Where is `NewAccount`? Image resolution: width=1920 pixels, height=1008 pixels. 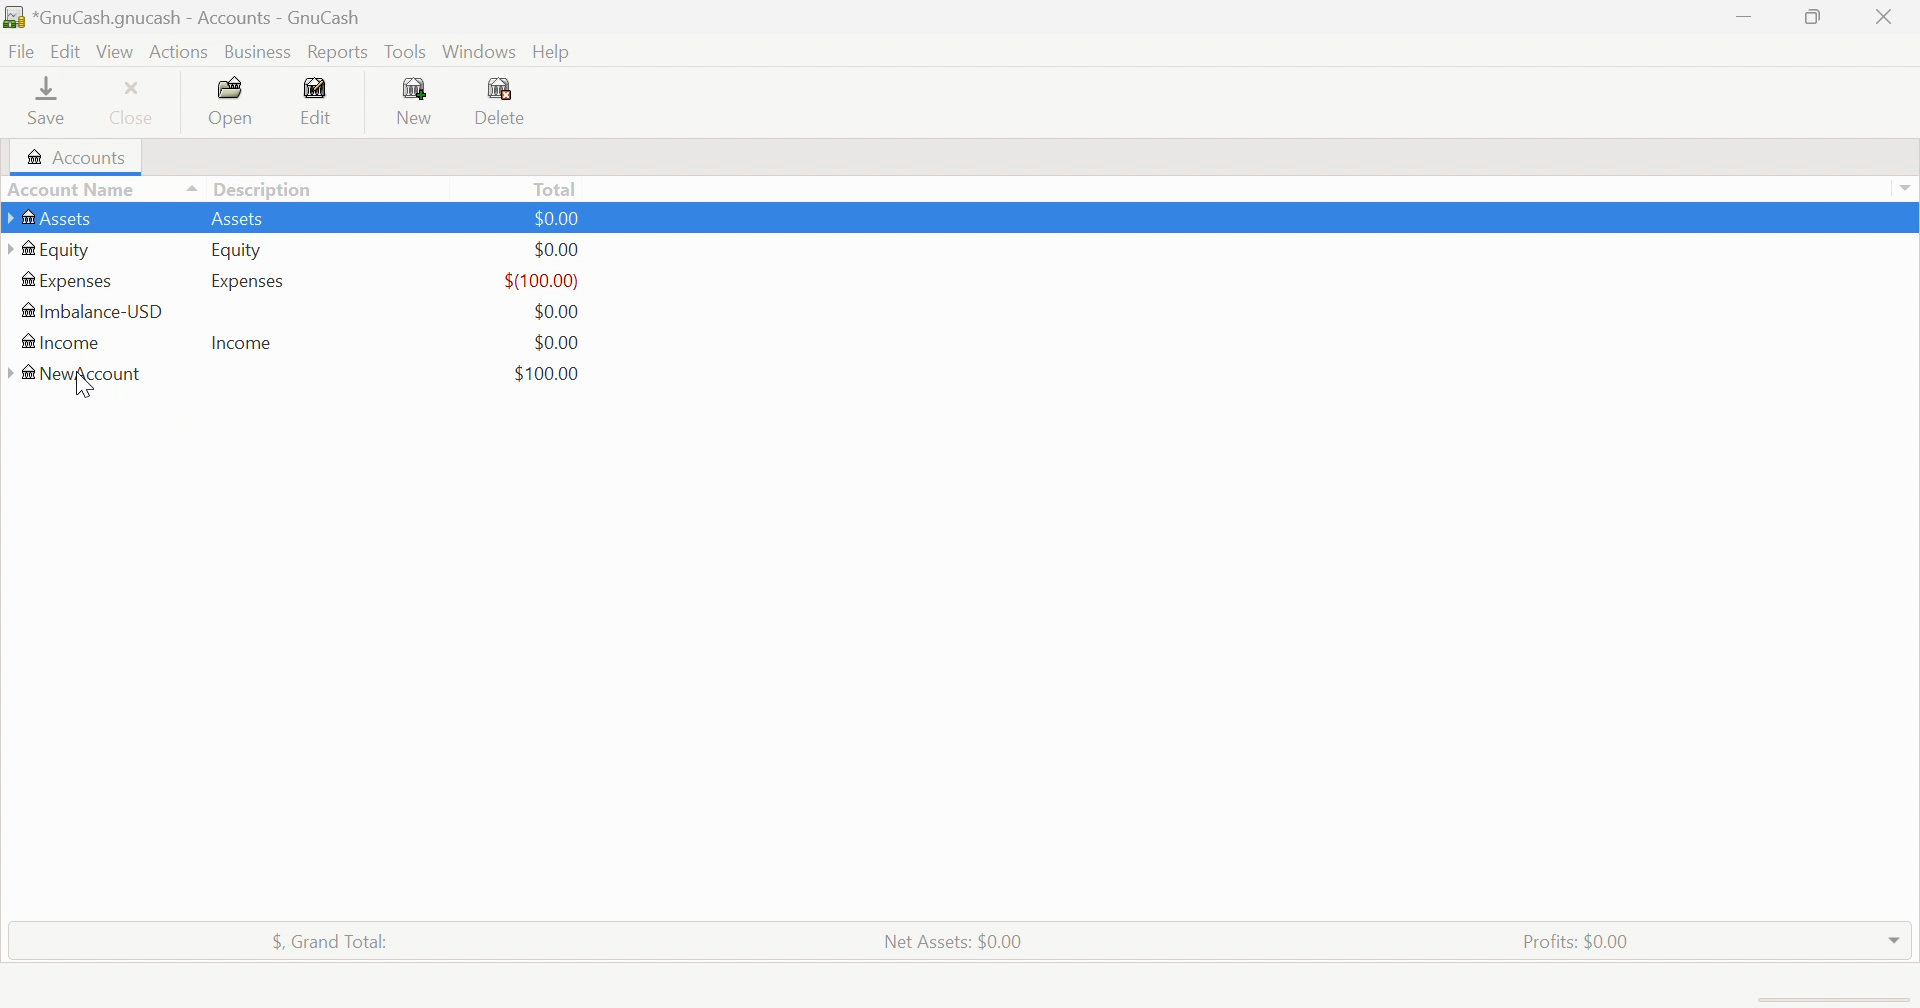
NewAccount is located at coordinates (81, 375).